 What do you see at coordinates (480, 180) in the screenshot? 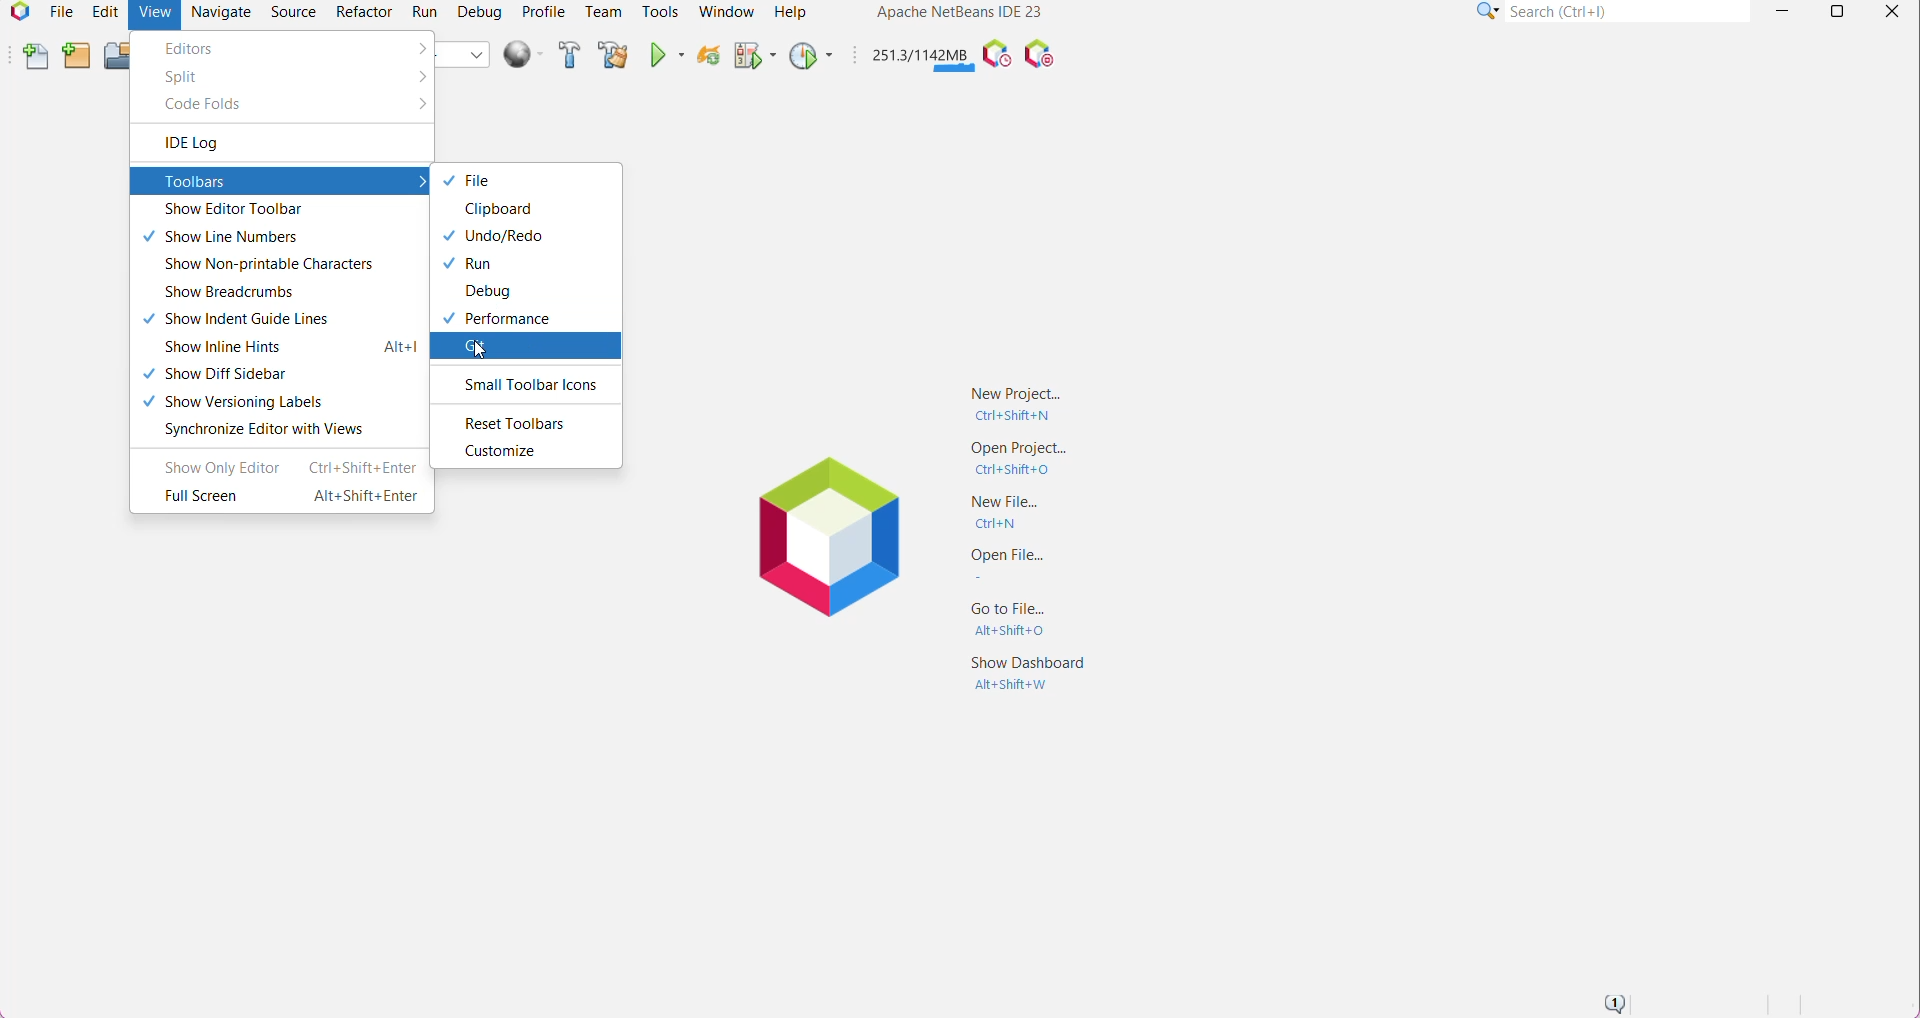
I see `File` at bounding box center [480, 180].